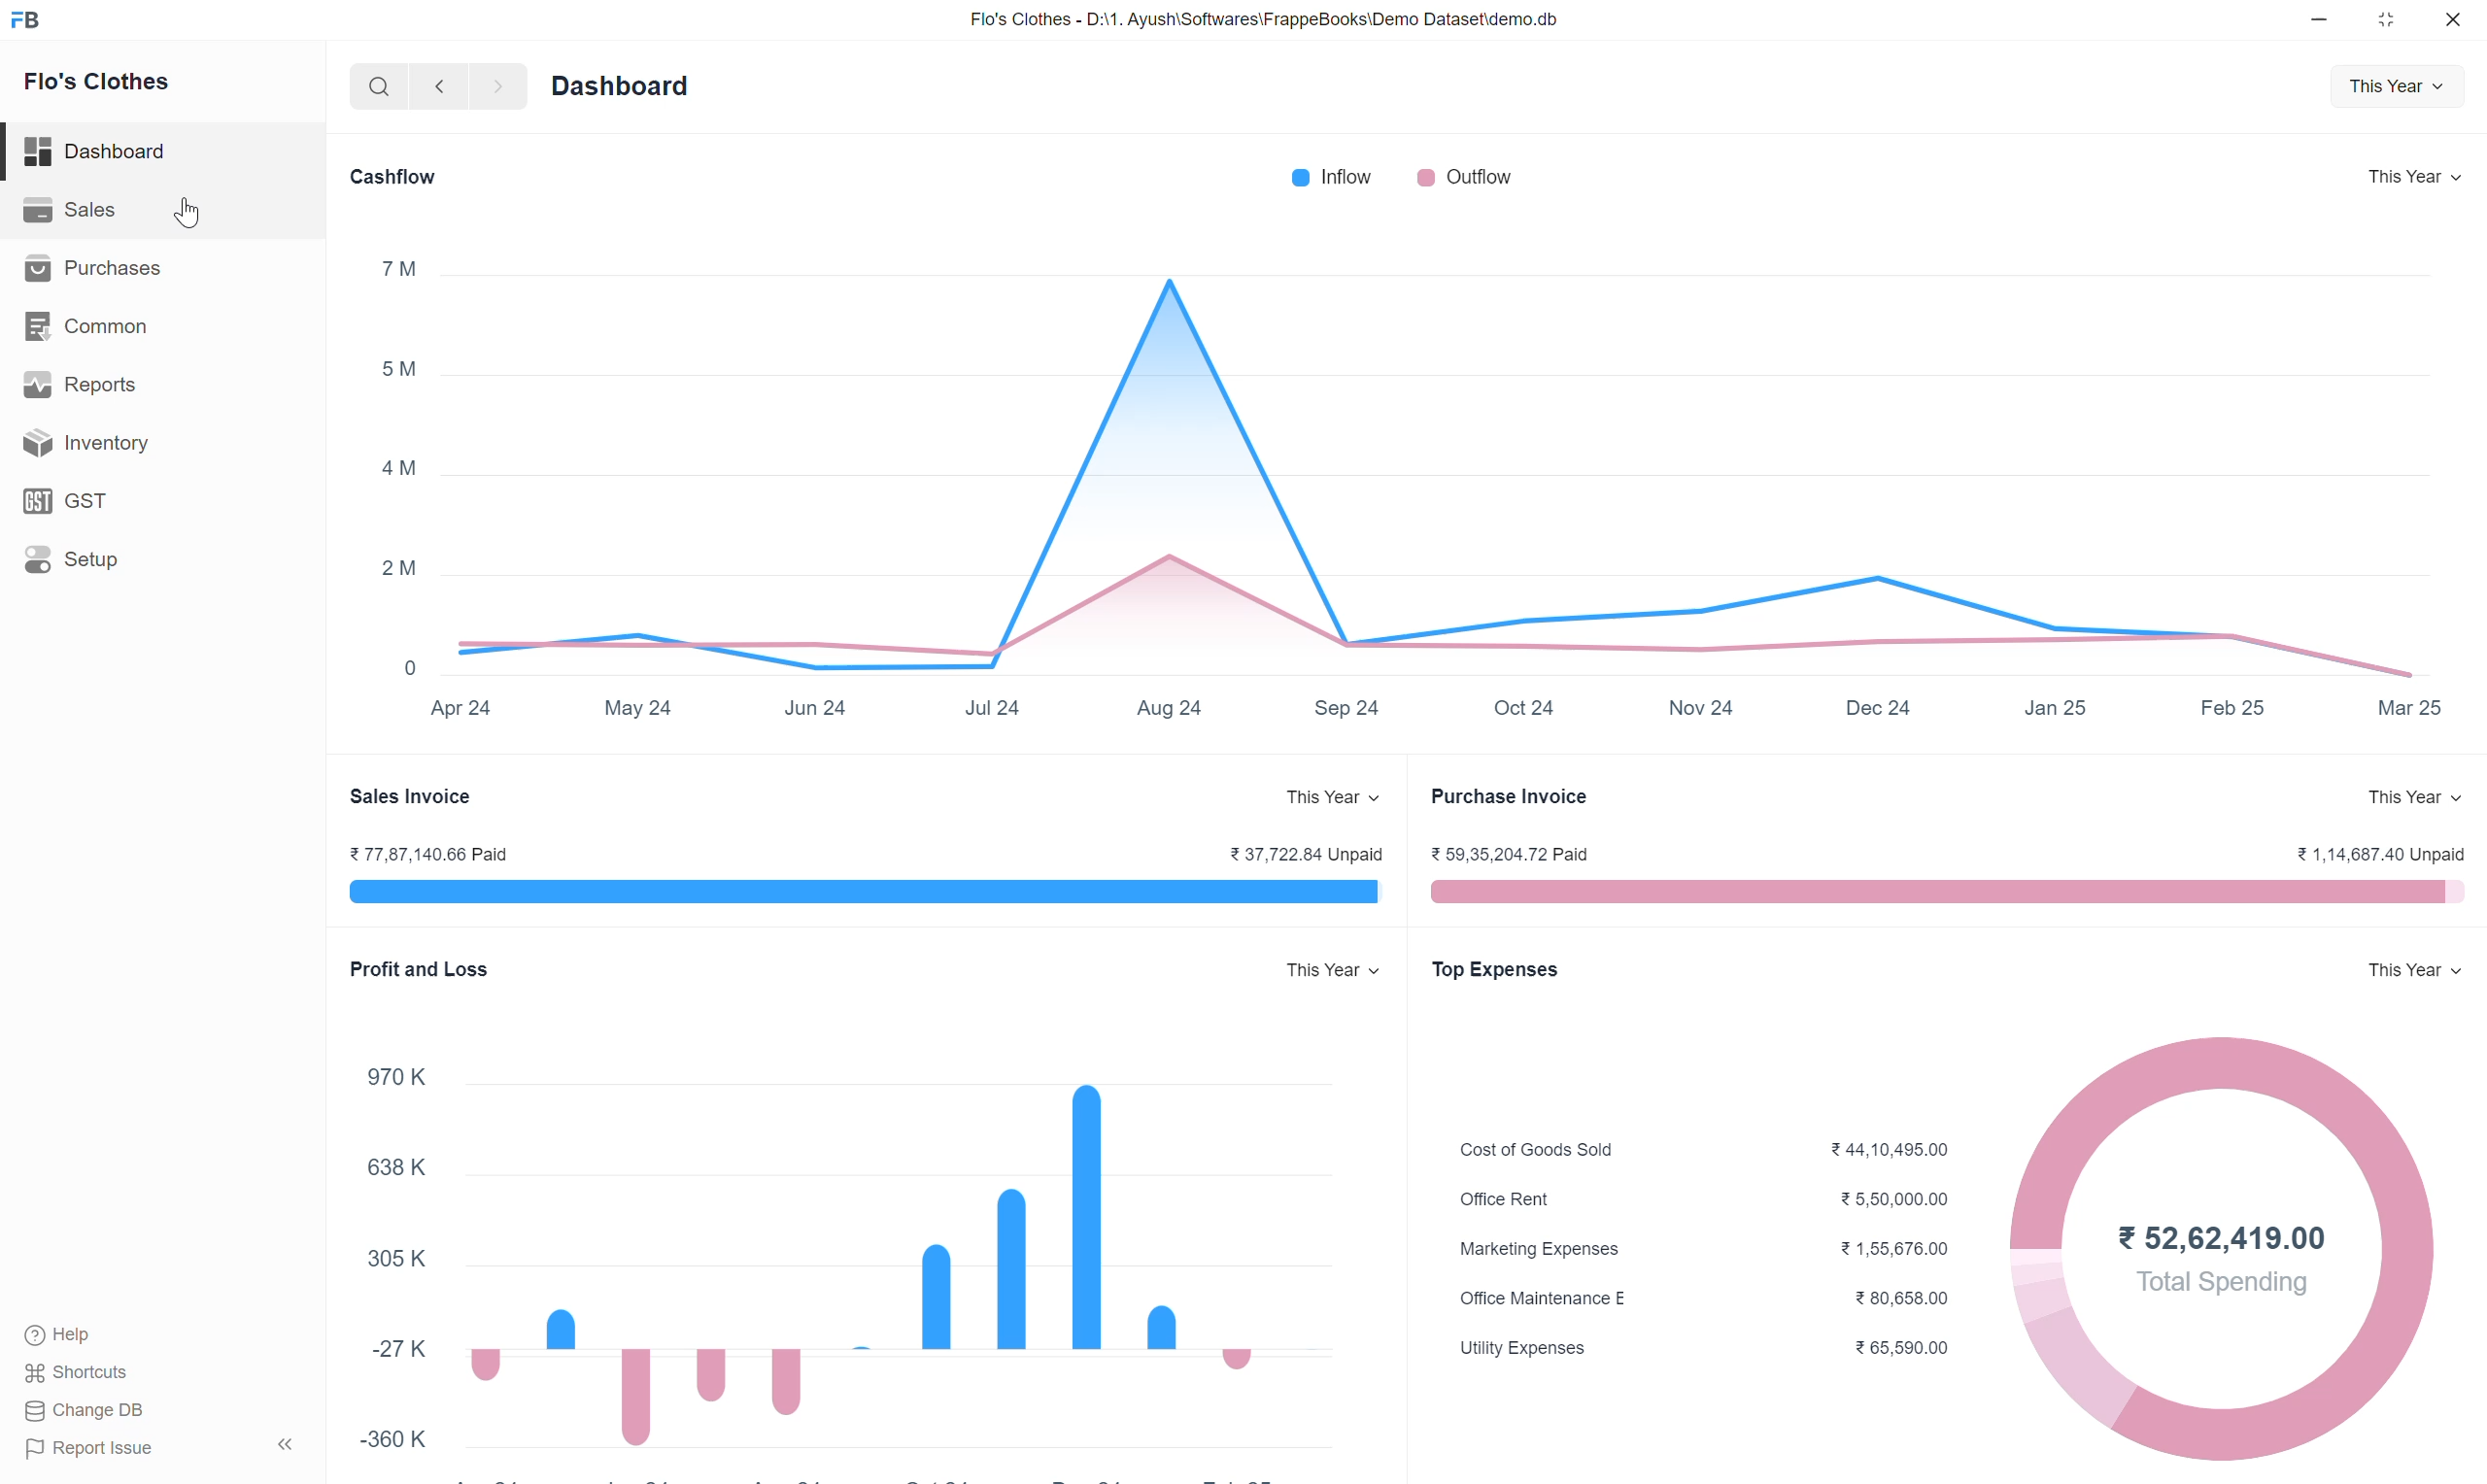 This screenshot has width=2487, height=1484. What do you see at coordinates (414, 965) in the screenshot?
I see `Profit and Loss` at bounding box center [414, 965].